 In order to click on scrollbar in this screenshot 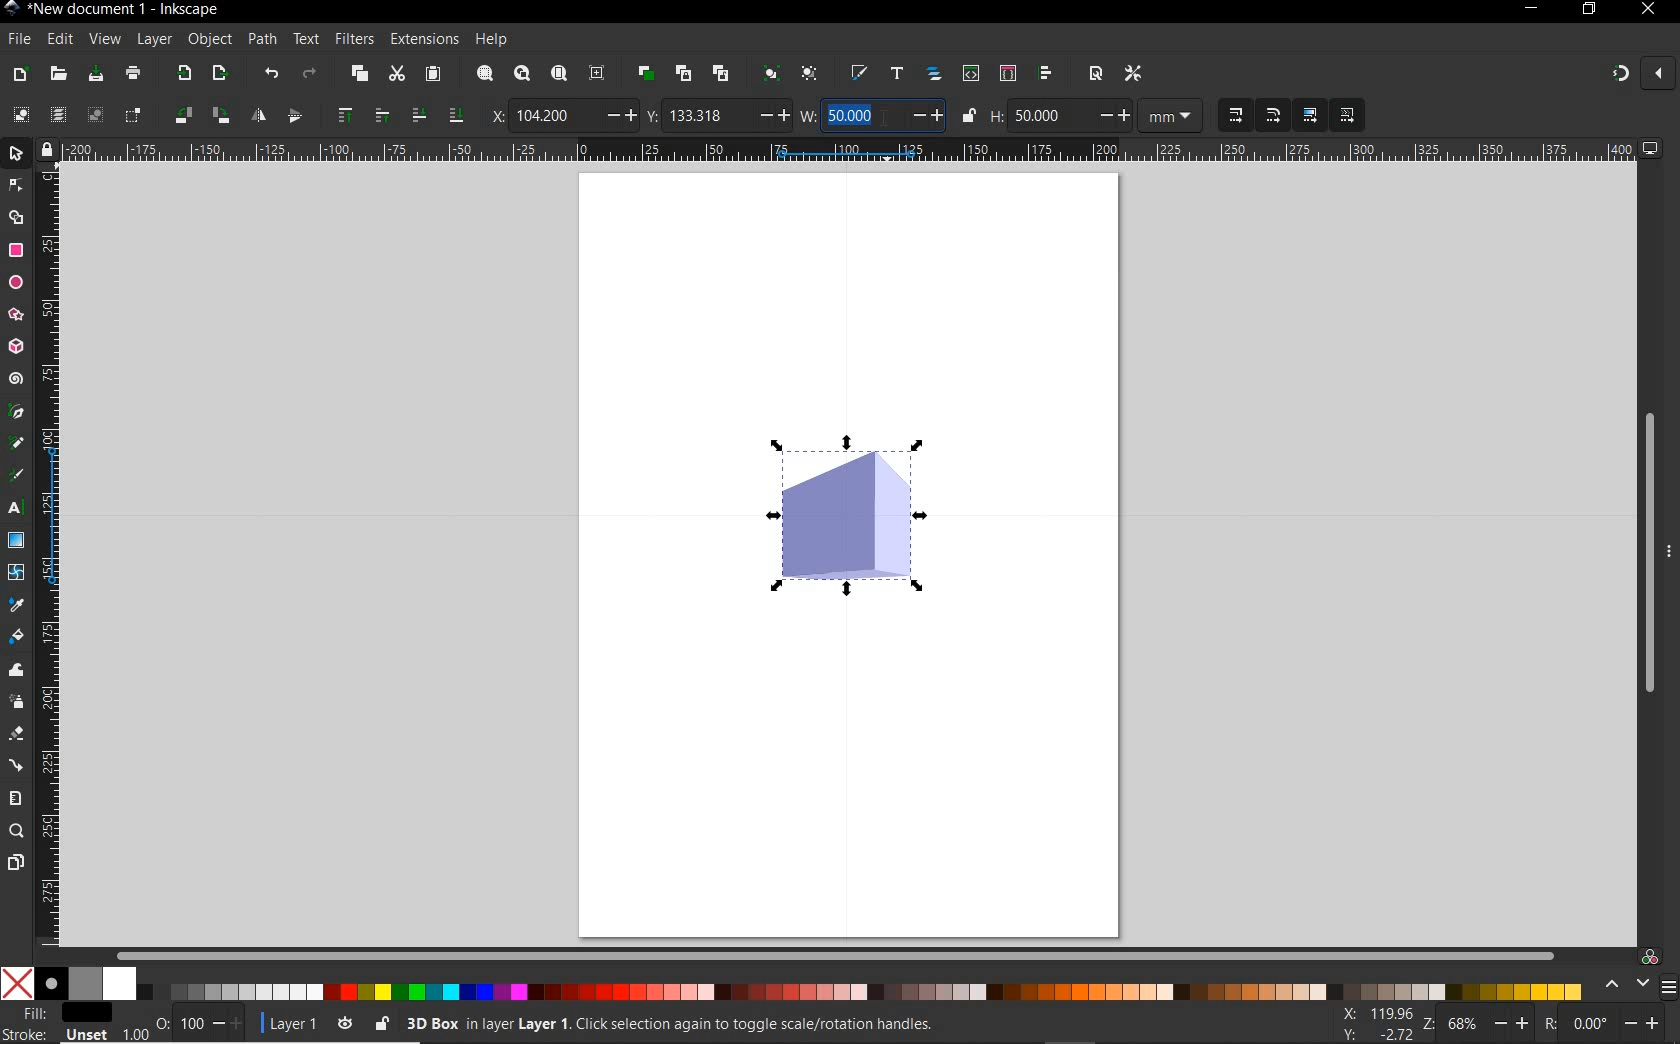, I will do `click(838, 954)`.